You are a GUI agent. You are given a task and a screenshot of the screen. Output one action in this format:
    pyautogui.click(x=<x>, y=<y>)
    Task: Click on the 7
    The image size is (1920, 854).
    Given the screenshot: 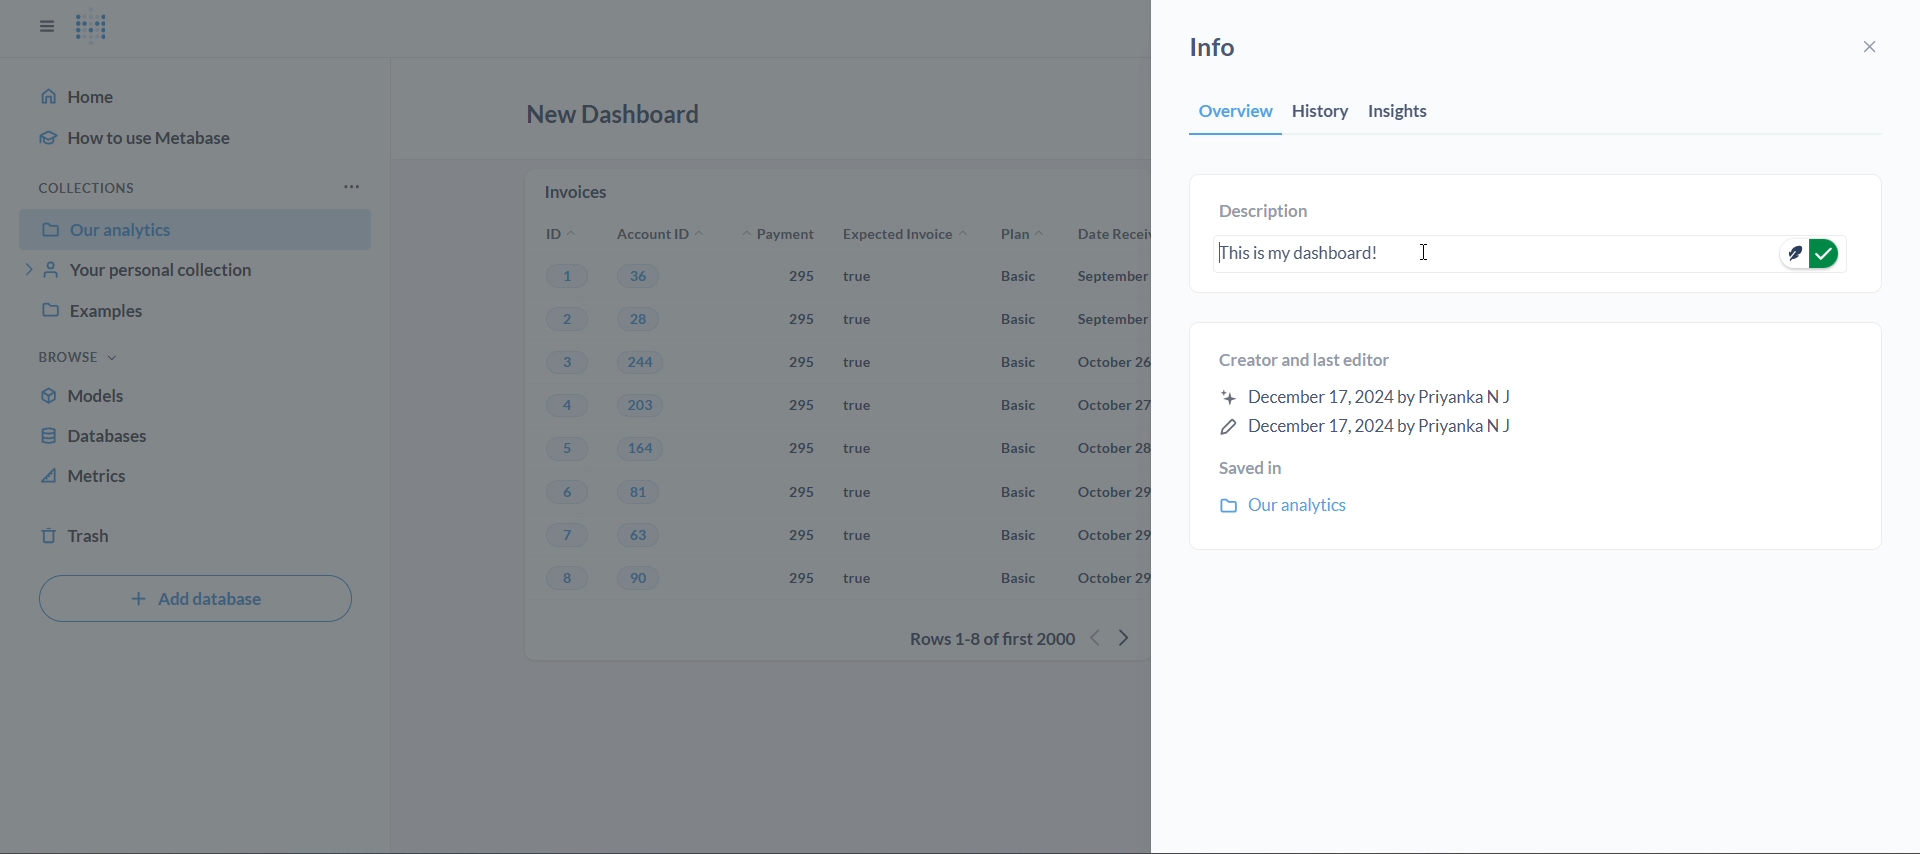 What is the action you would take?
    pyautogui.click(x=566, y=537)
    